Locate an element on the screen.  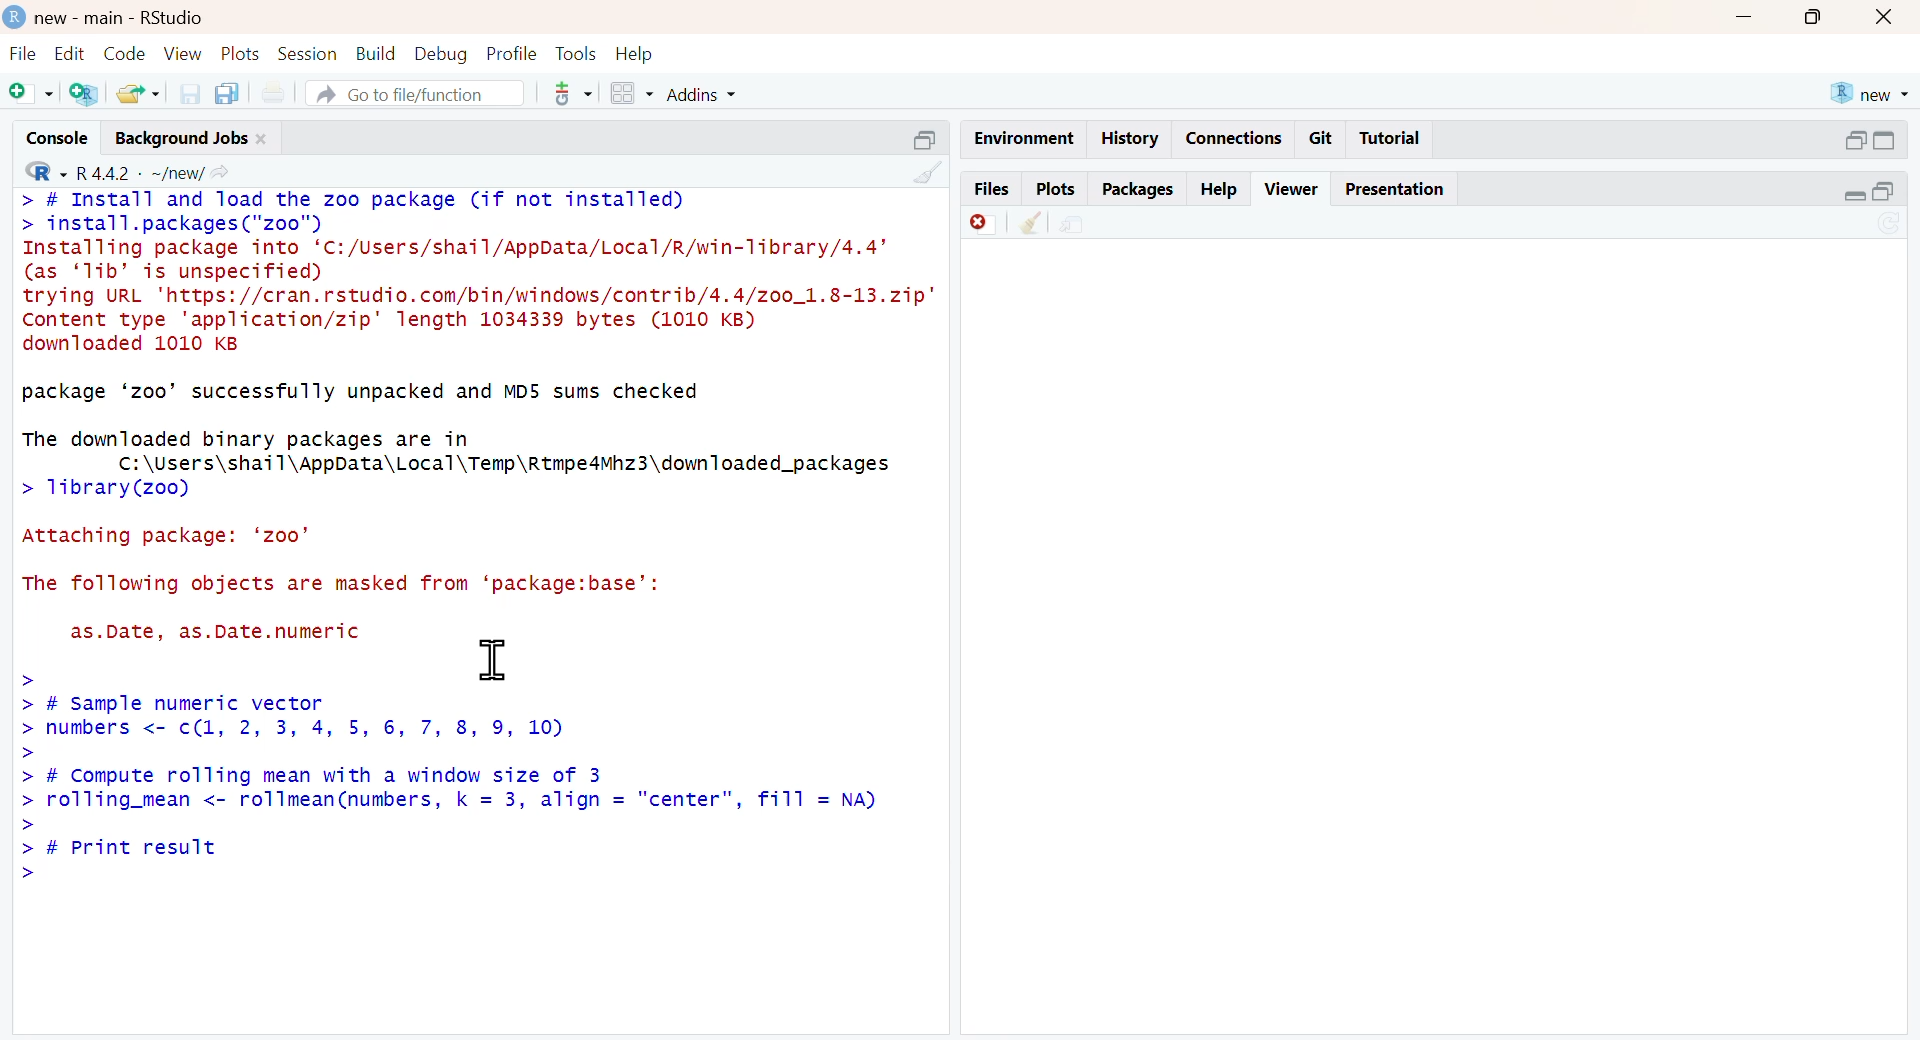
logo is located at coordinates (14, 19).